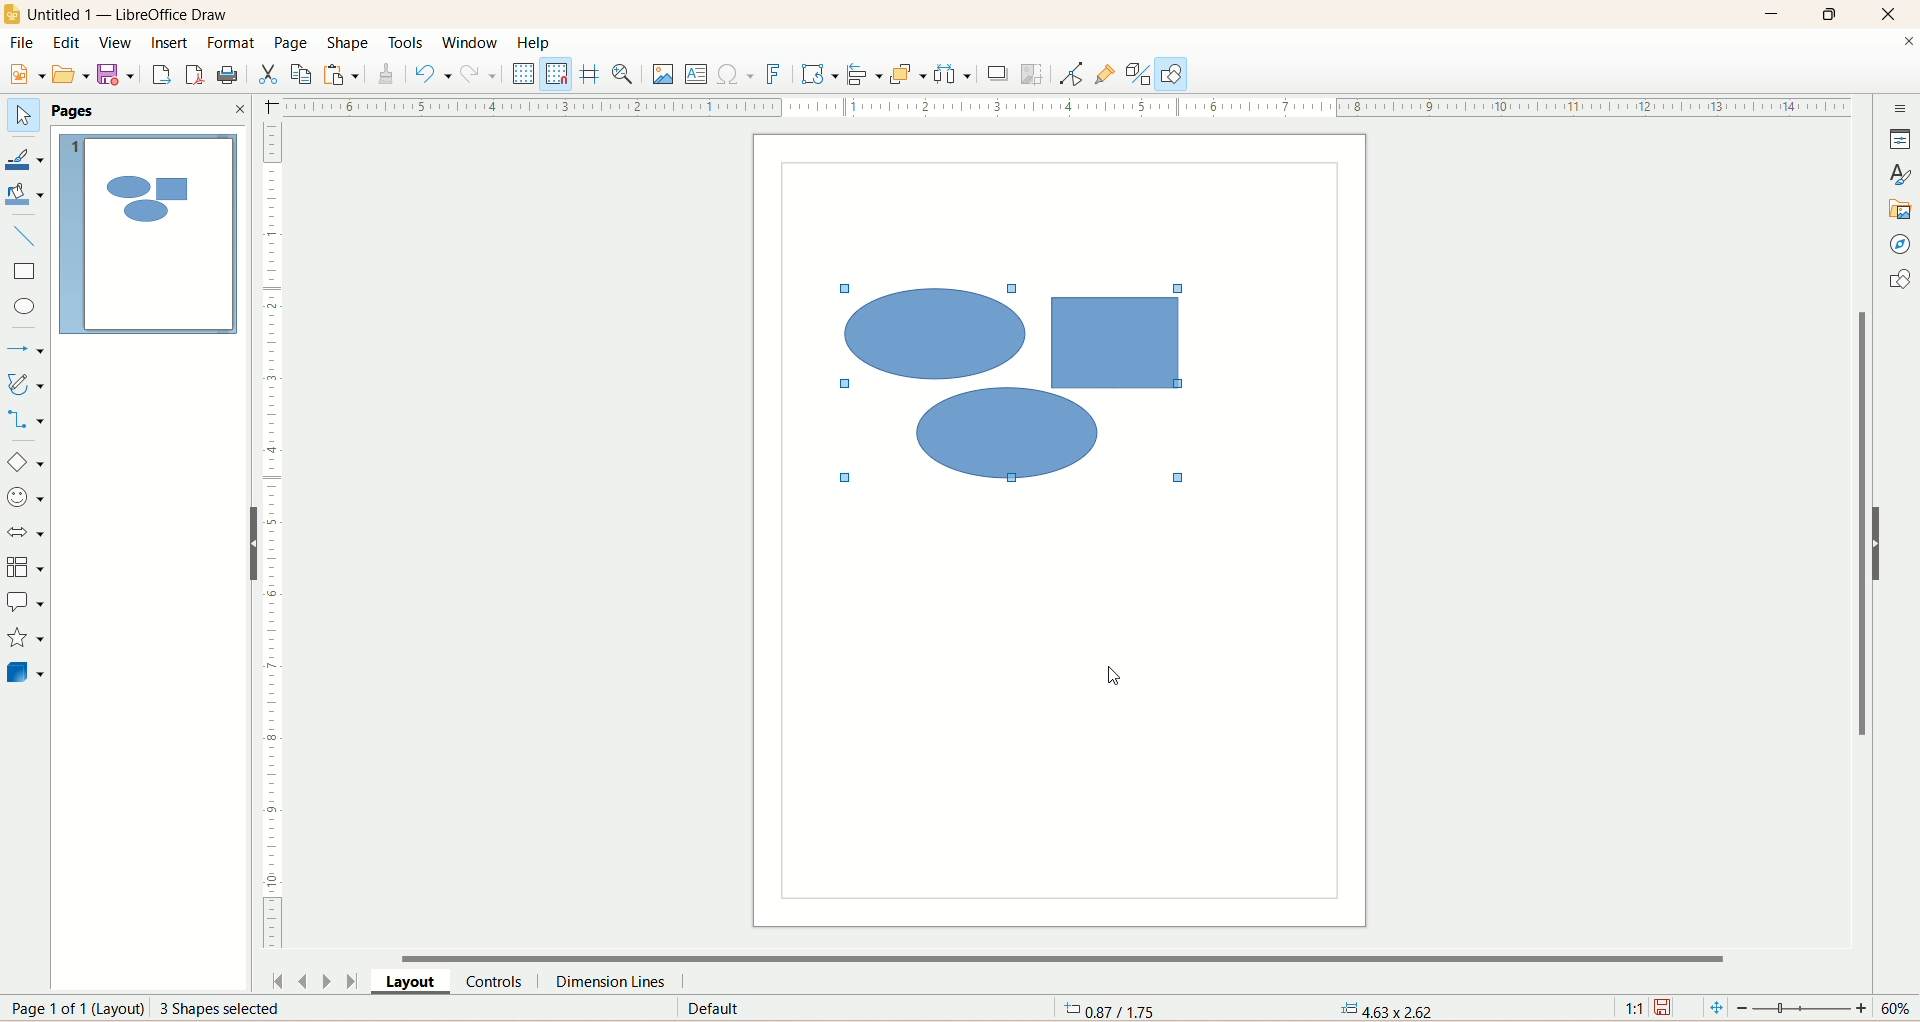  I want to click on print, so click(229, 75).